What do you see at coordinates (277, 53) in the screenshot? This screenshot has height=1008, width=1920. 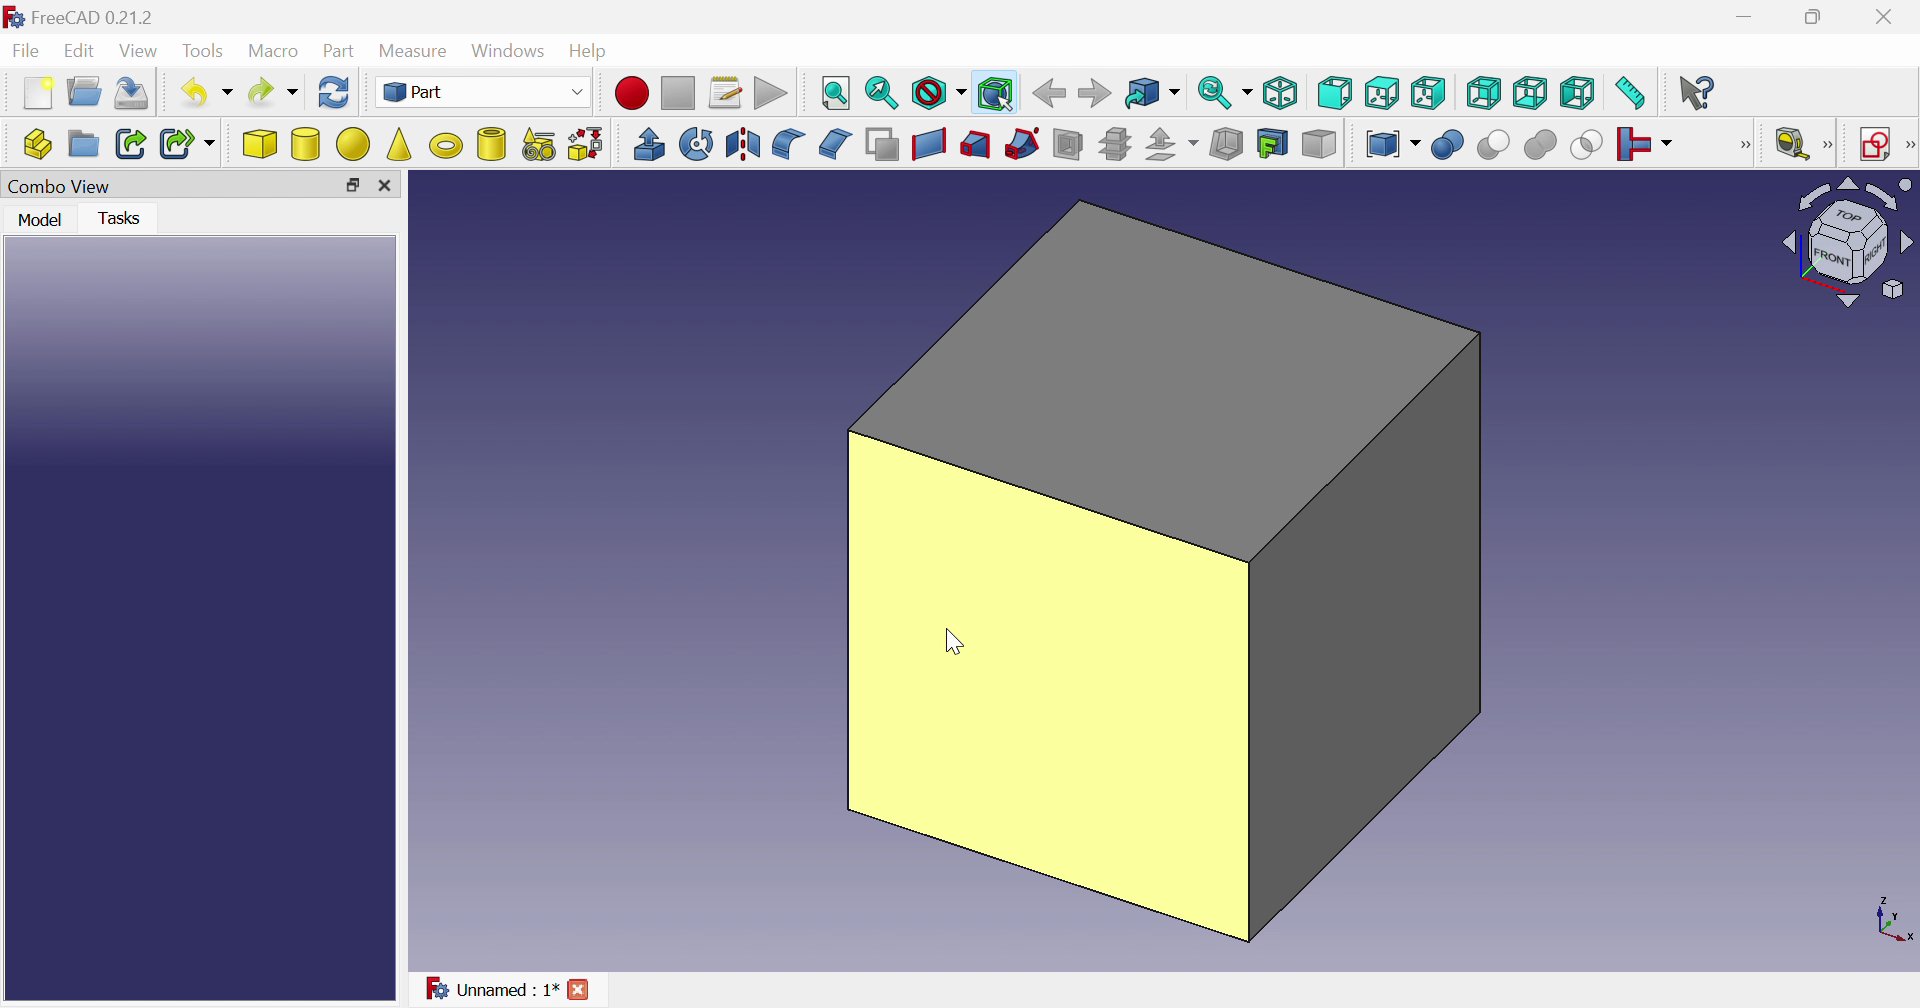 I see `Macro` at bounding box center [277, 53].